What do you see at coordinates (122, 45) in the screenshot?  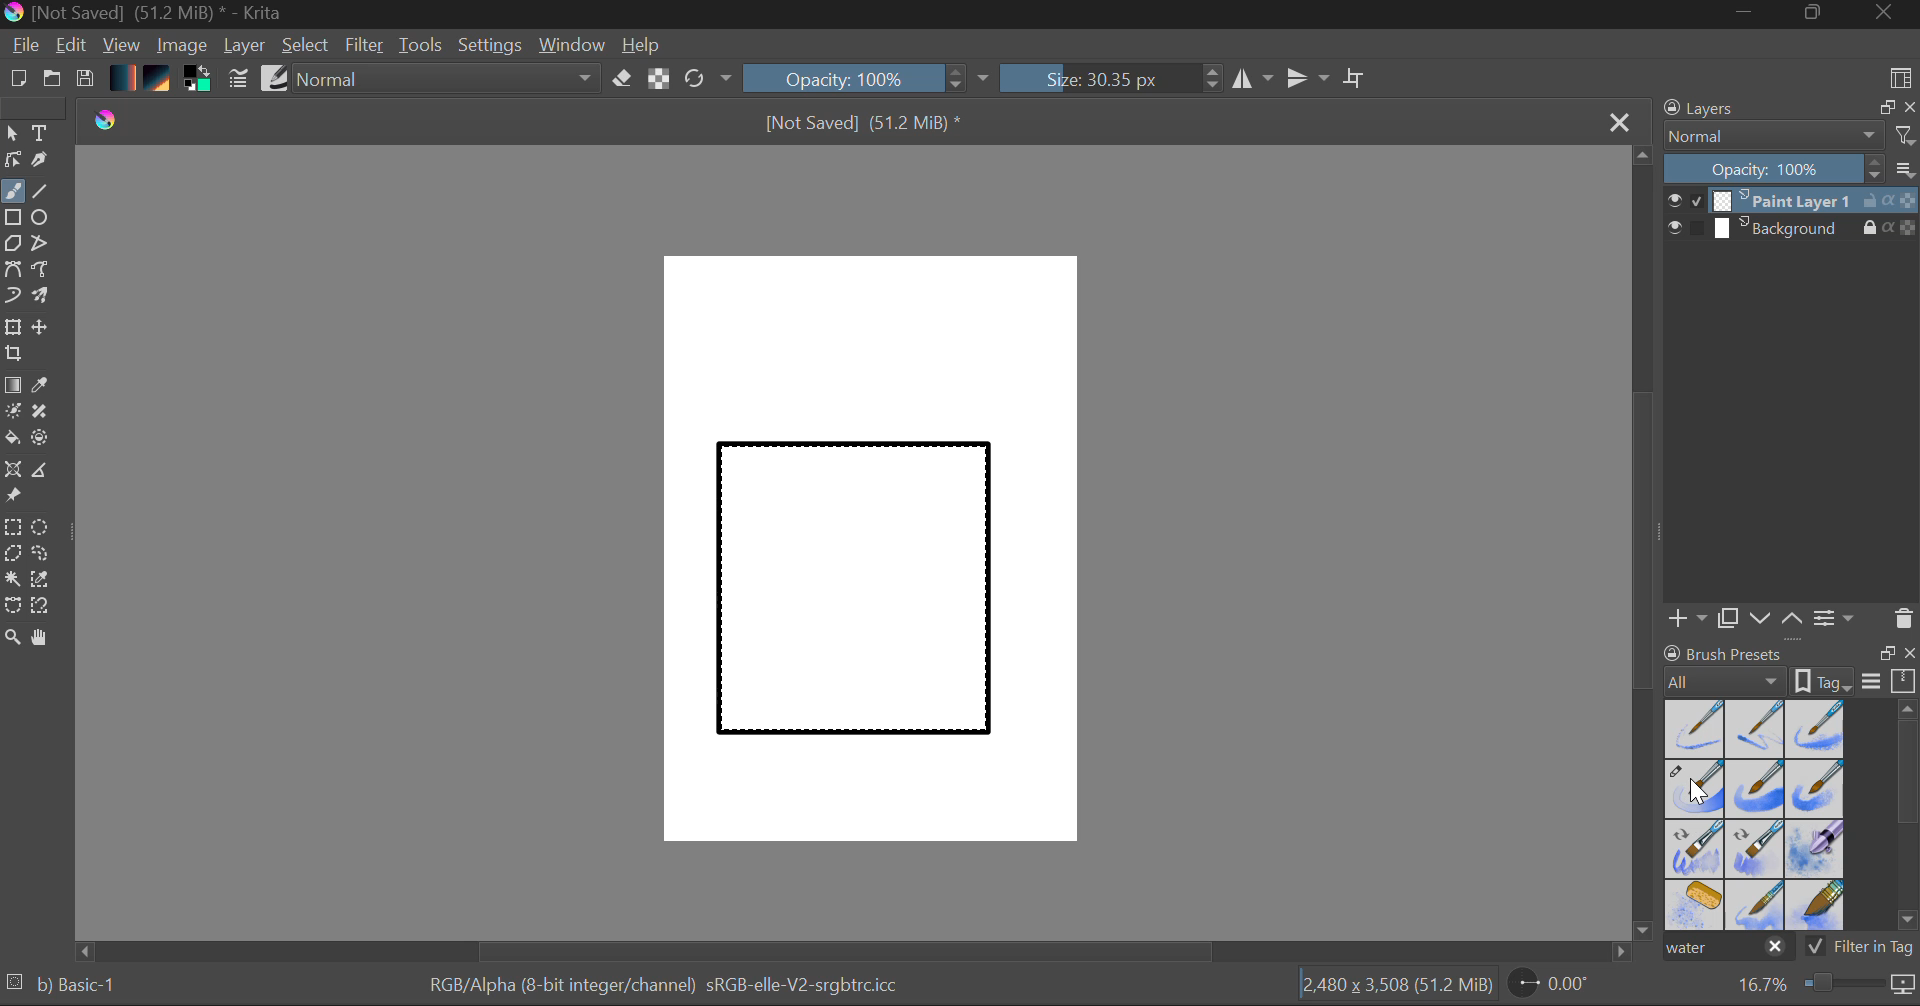 I see `View` at bounding box center [122, 45].